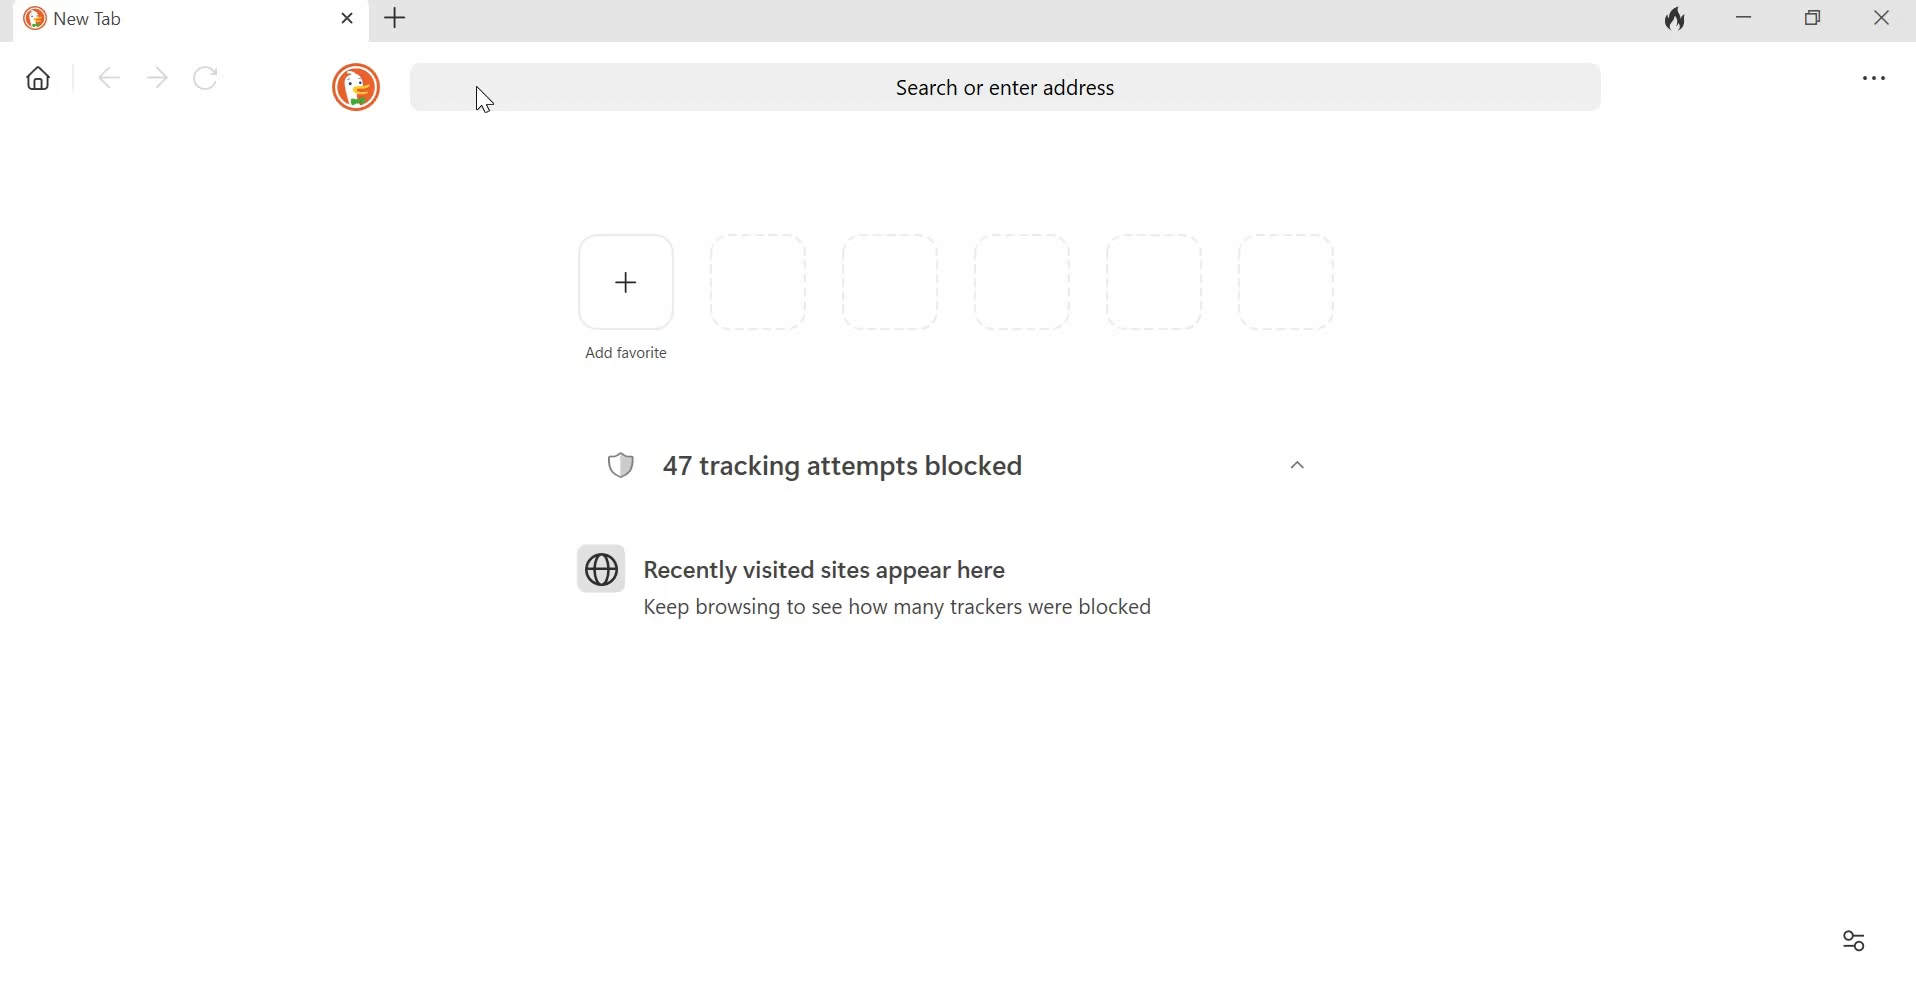  Describe the element at coordinates (107, 77) in the screenshot. I see `Go back one page` at that location.